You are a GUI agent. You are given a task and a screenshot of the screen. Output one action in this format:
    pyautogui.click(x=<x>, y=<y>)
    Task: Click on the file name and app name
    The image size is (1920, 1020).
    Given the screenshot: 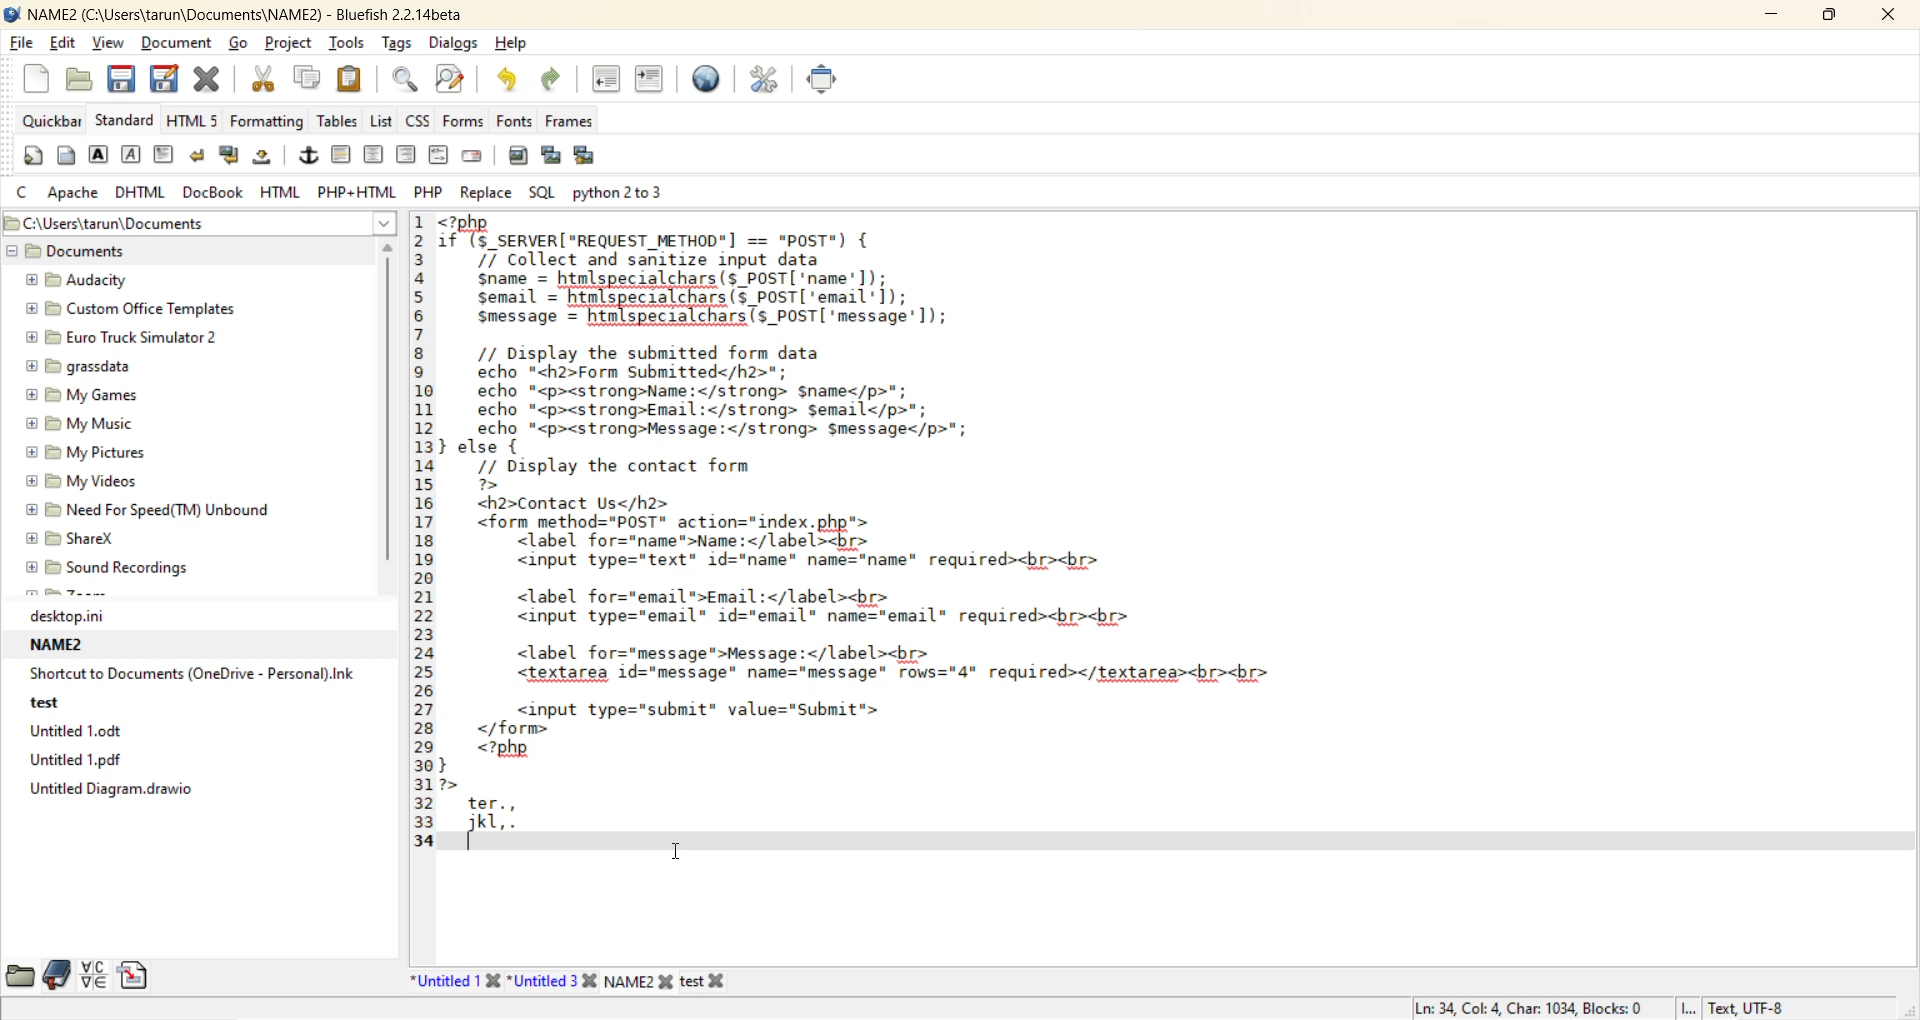 What is the action you would take?
    pyautogui.click(x=250, y=15)
    